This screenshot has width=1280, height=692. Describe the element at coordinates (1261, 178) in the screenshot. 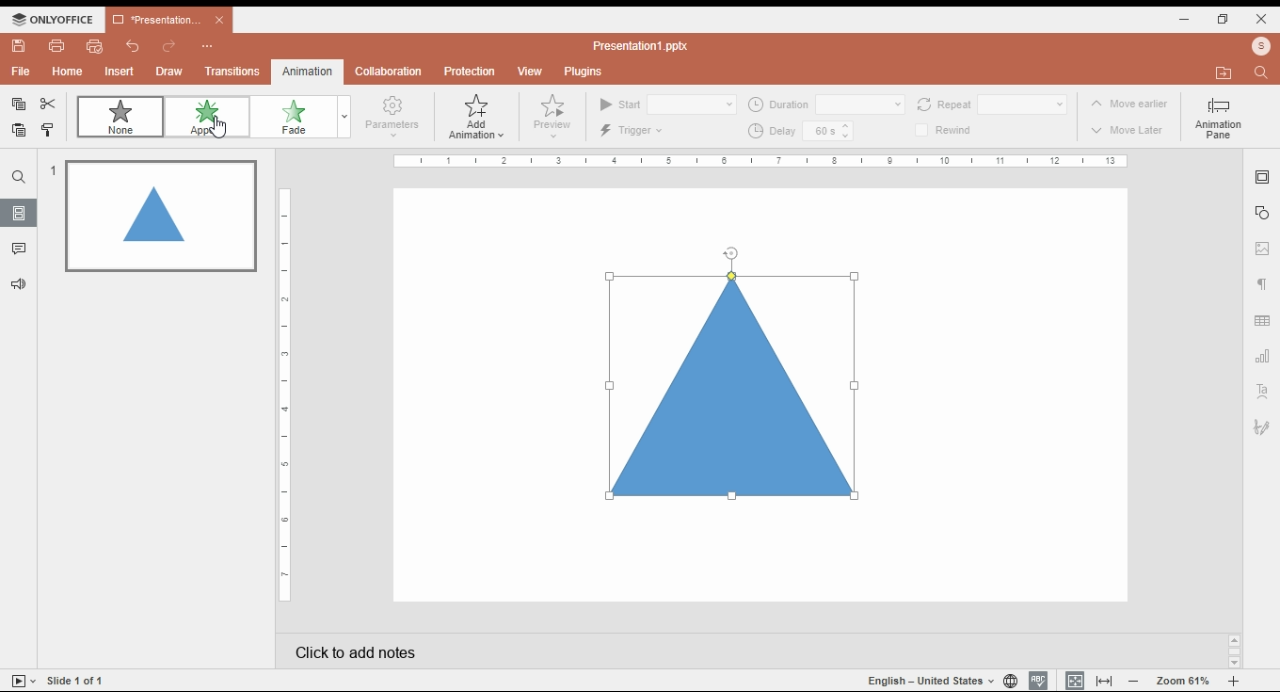

I see `slide setting` at that location.